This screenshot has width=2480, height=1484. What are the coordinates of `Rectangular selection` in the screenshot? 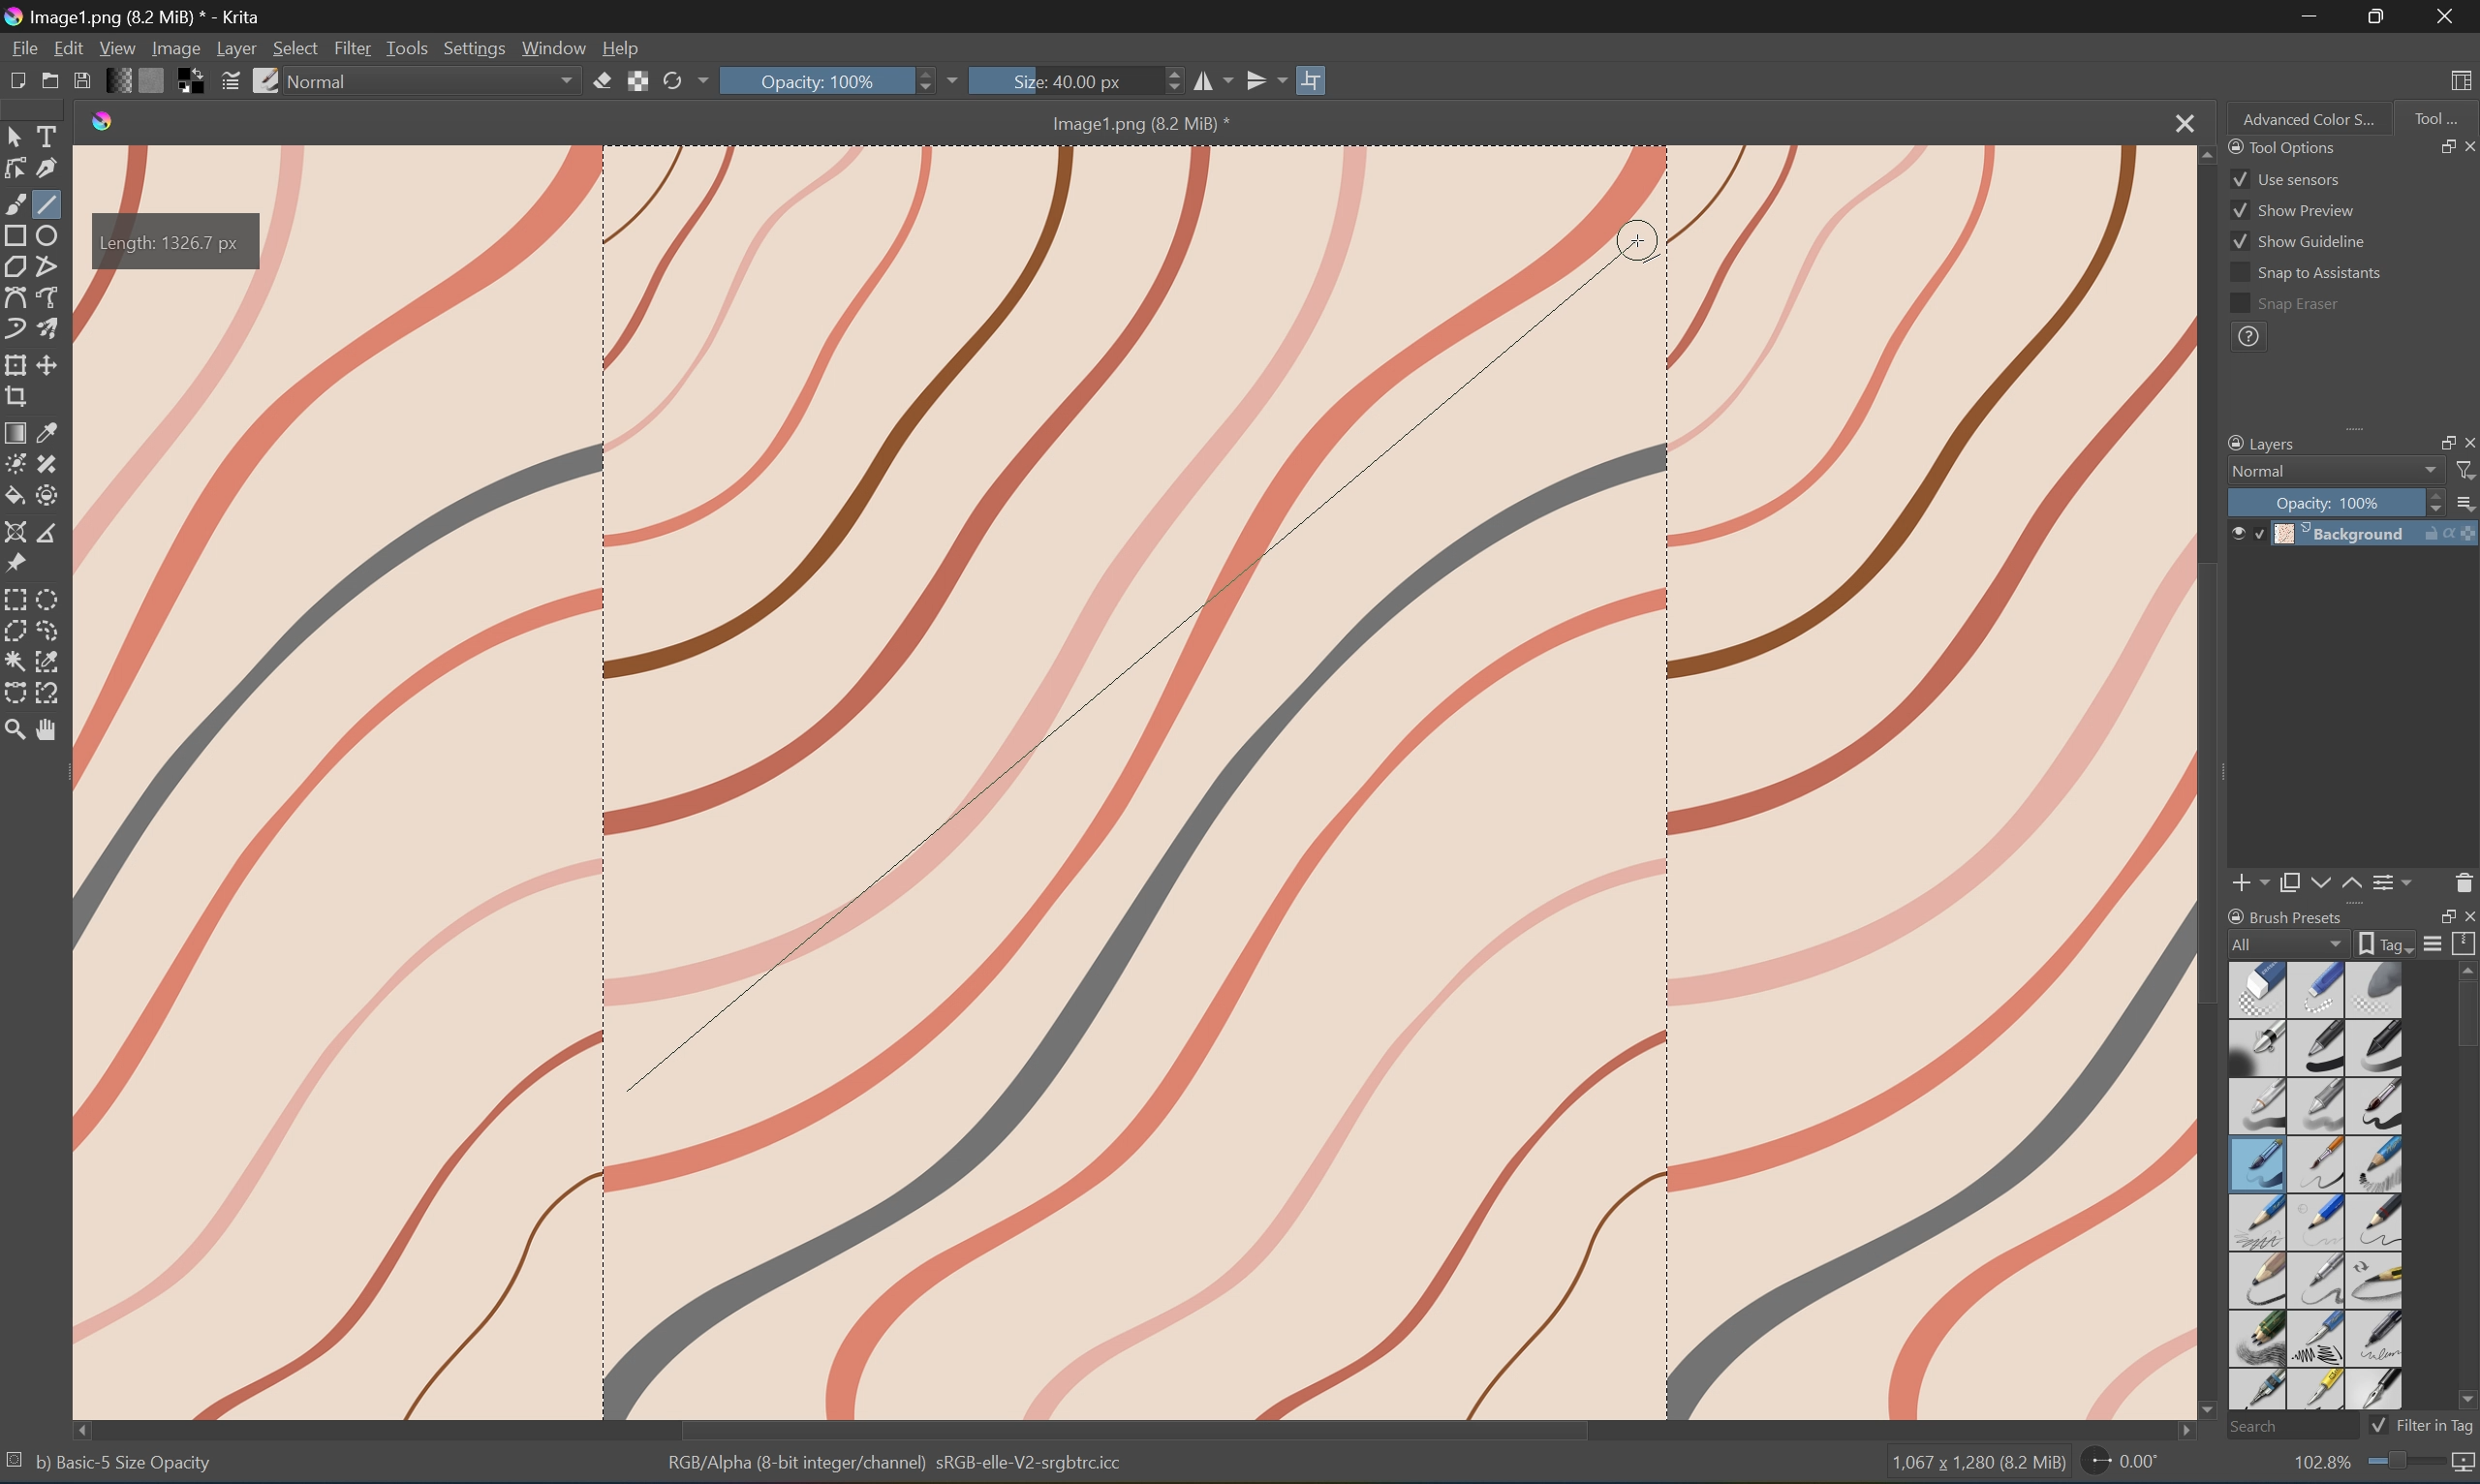 It's located at (16, 599).